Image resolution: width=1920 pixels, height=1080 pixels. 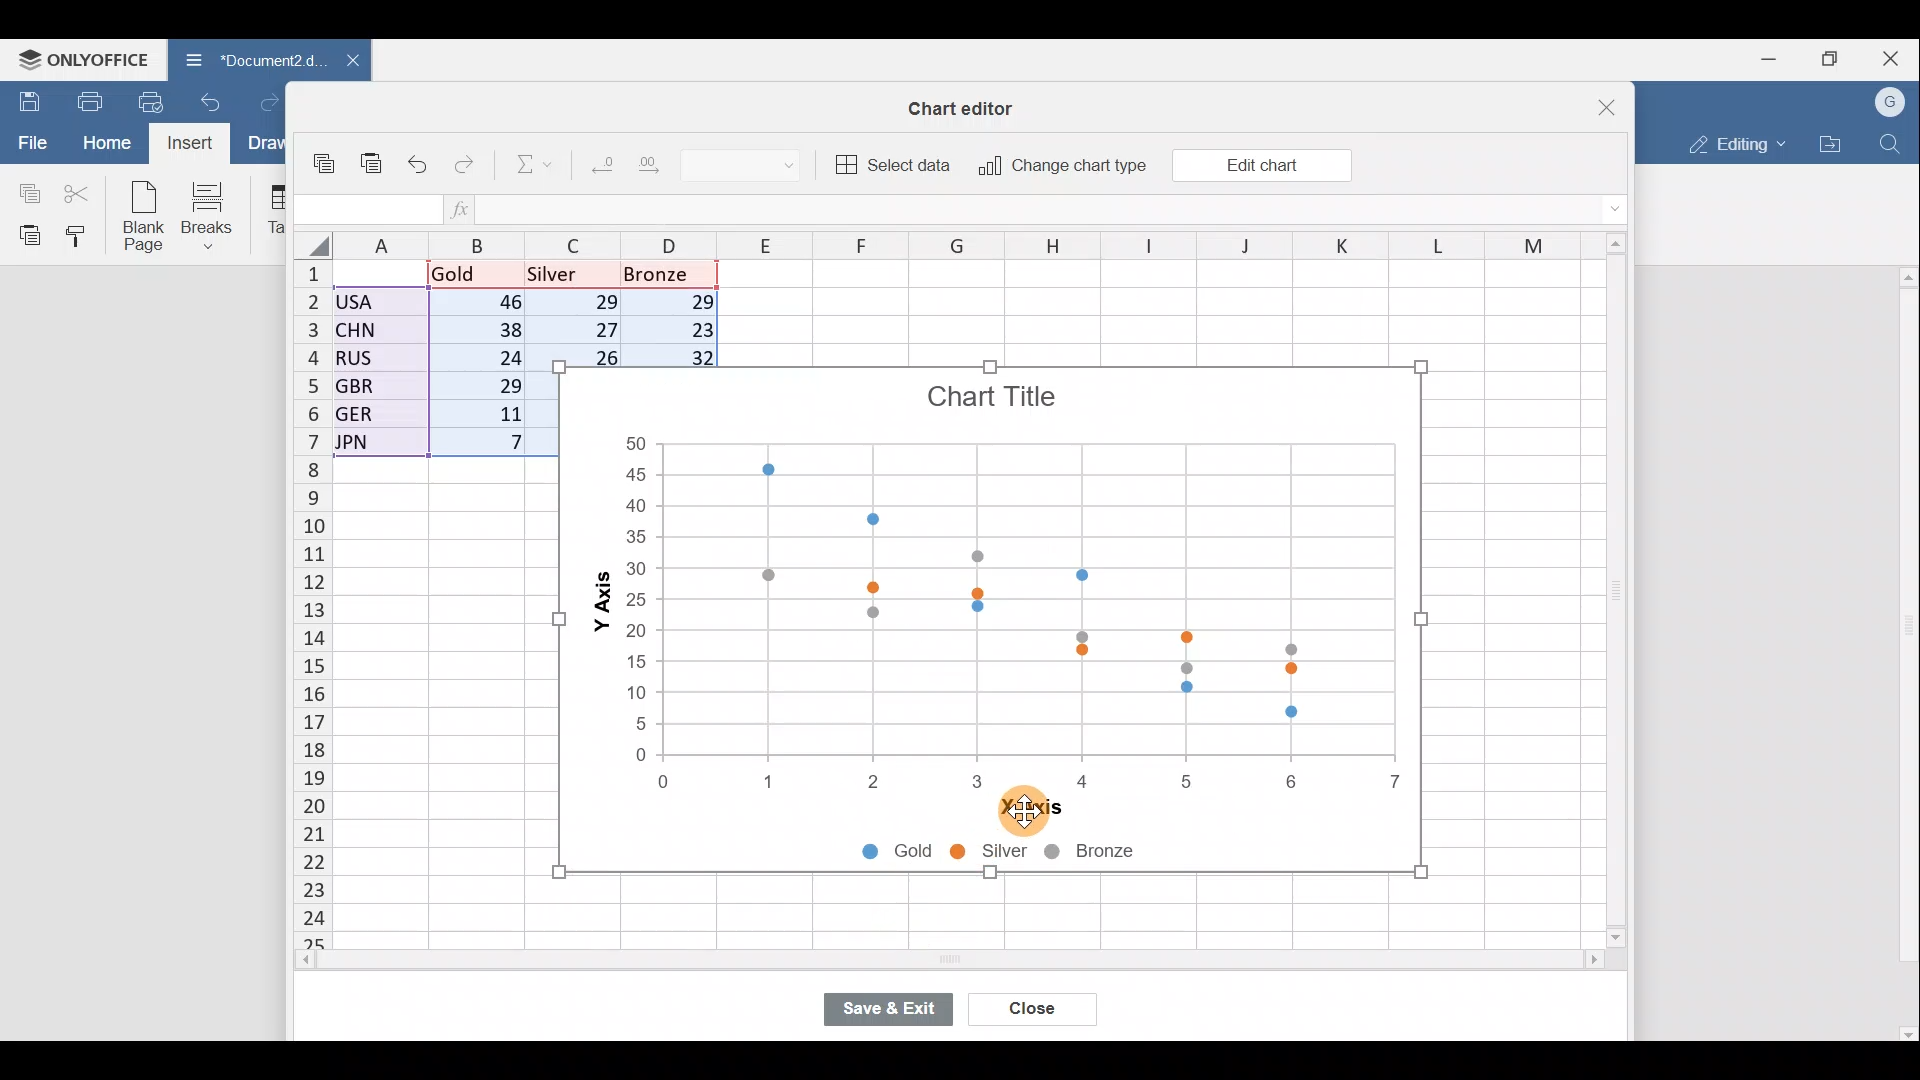 What do you see at coordinates (1831, 59) in the screenshot?
I see `Maximize` at bounding box center [1831, 59].